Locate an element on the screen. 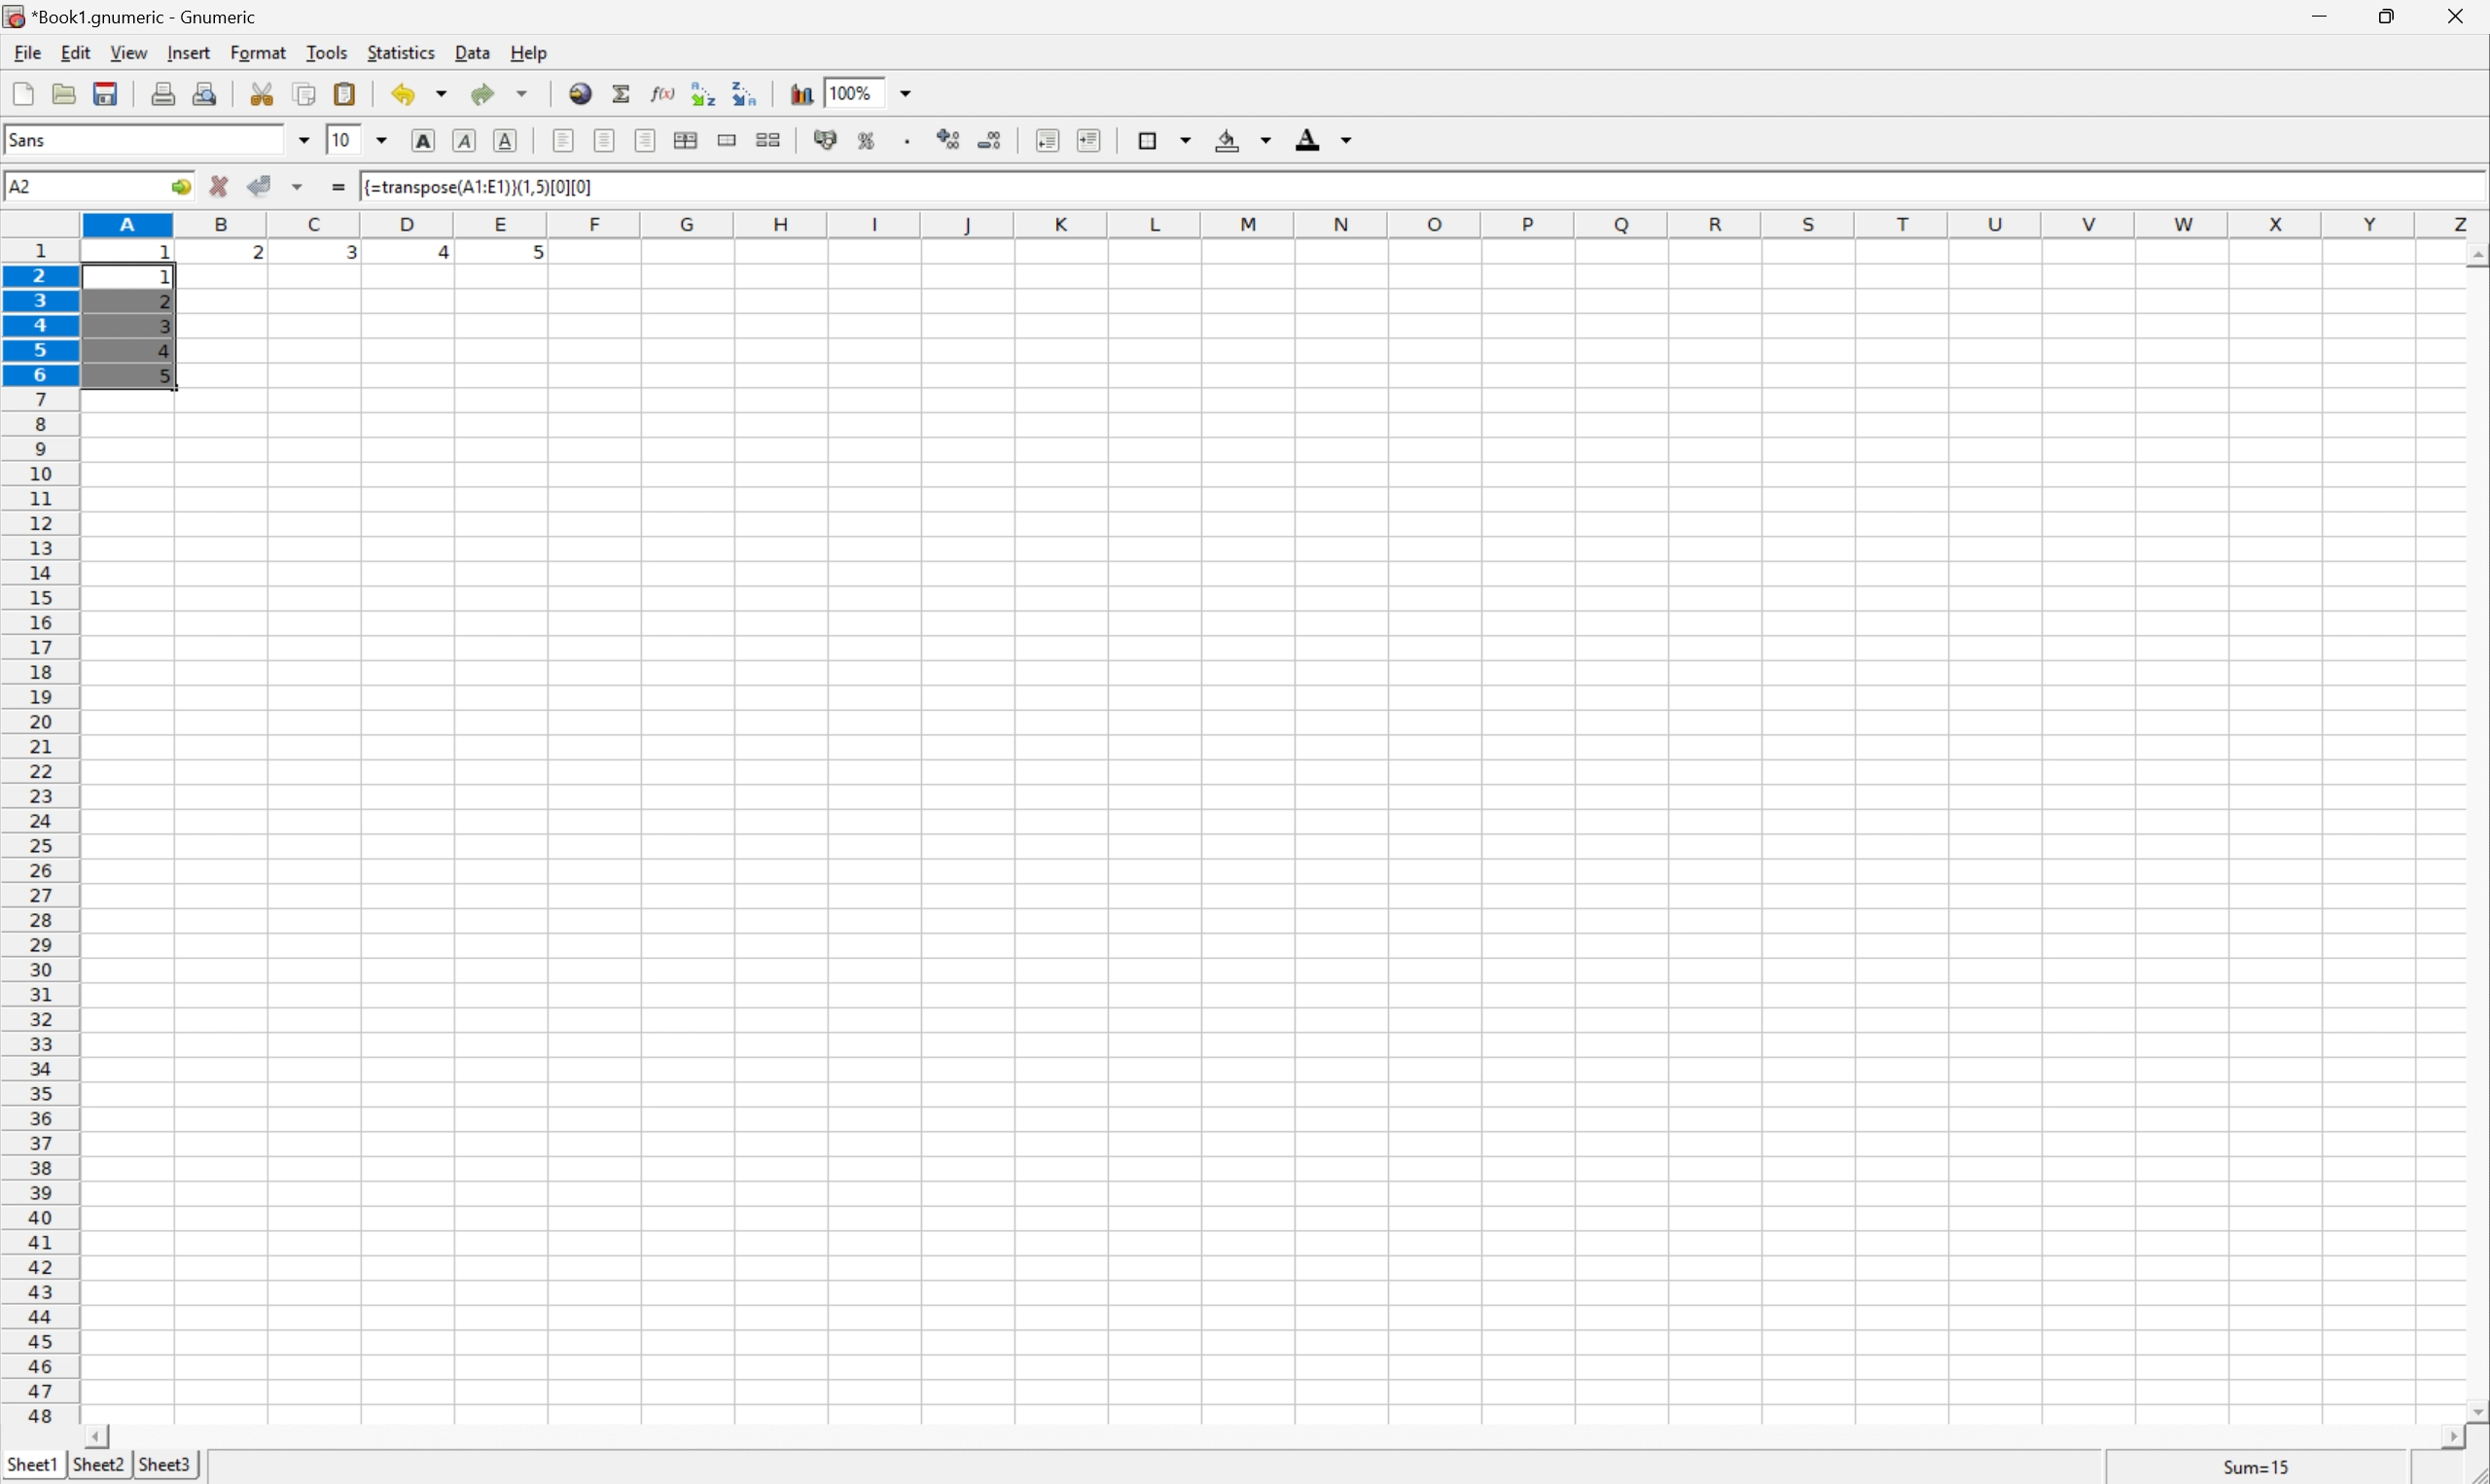 This screenshot has height=1484, width=2490. borders is located at coordinates (1166, 137).